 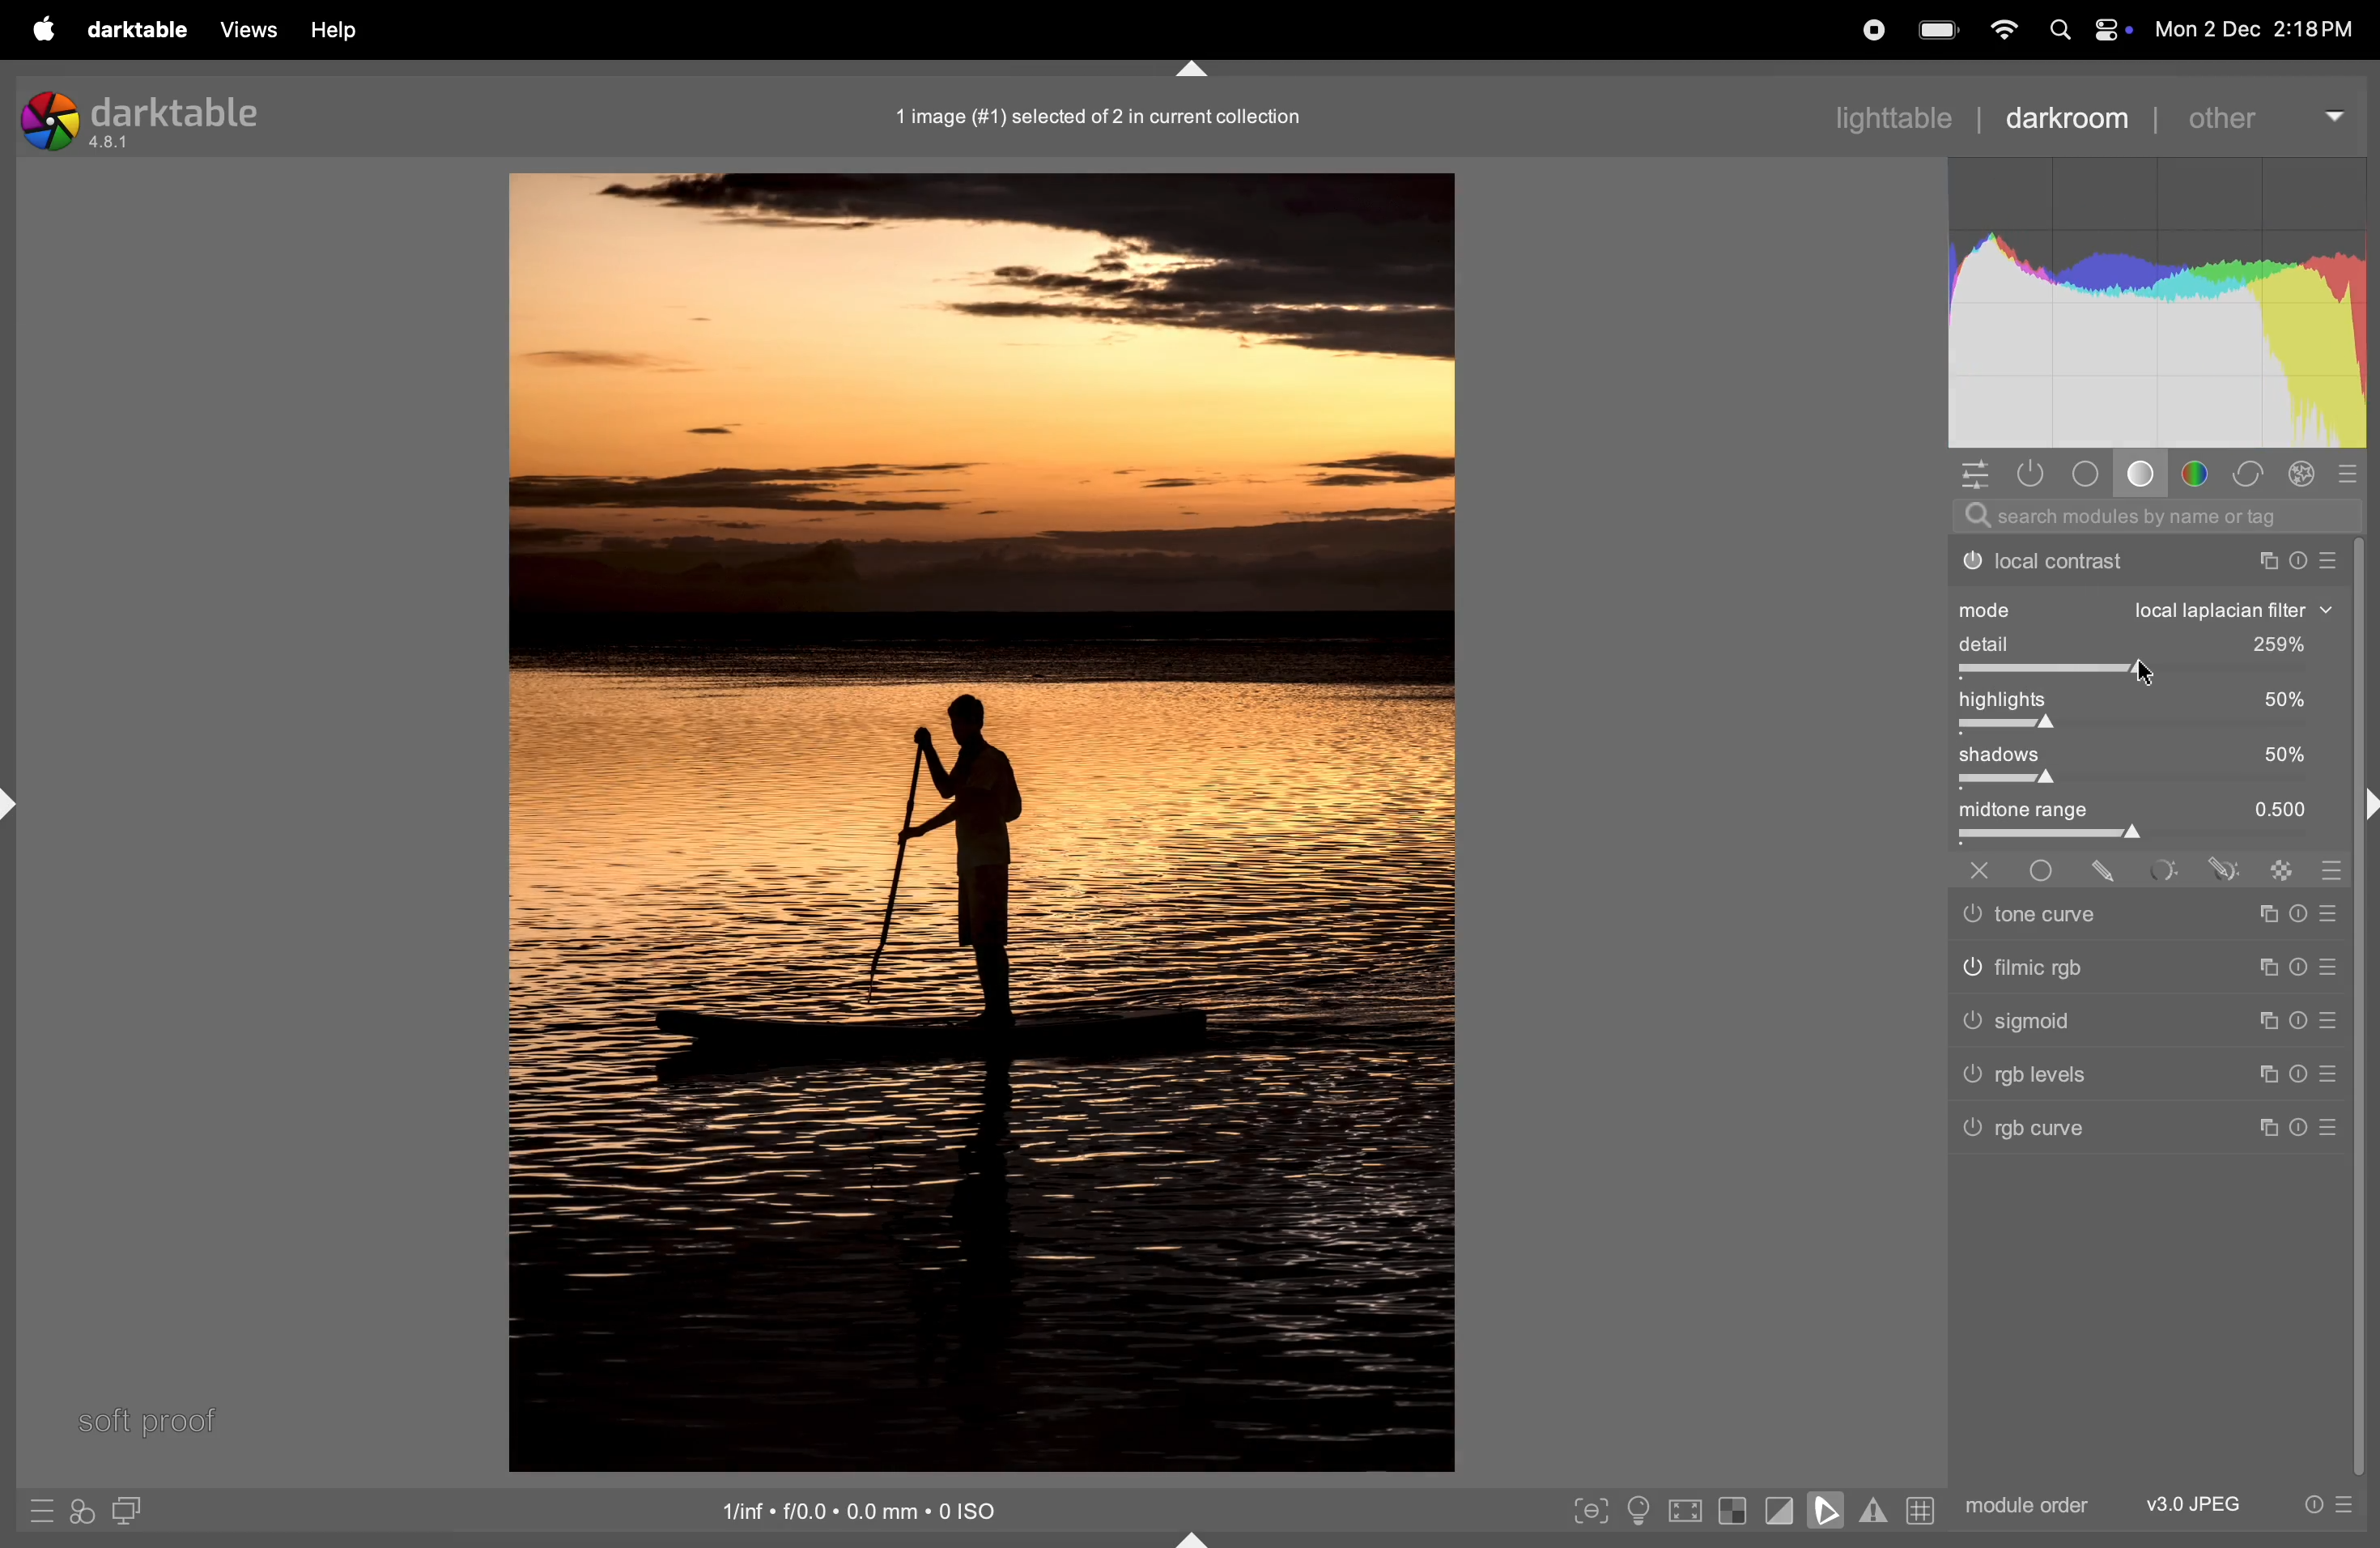 What do you see at coordinates (2069, 1077) in the screenshot?
I see `` at bounding box center [2069, 1077].